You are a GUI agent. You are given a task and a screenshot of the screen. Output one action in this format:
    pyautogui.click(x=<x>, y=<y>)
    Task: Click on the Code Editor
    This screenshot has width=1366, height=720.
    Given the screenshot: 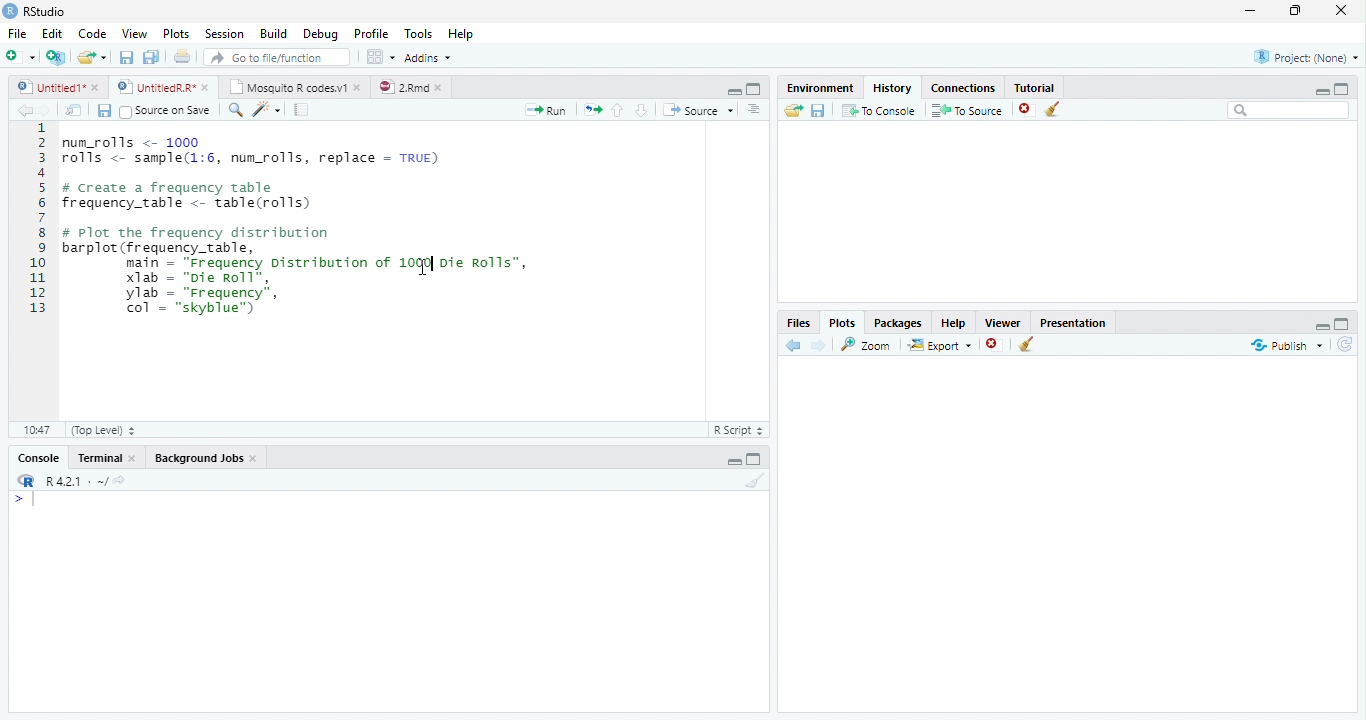 What is the action you would take?
    pyautogui.click(x=359, y=271)
    